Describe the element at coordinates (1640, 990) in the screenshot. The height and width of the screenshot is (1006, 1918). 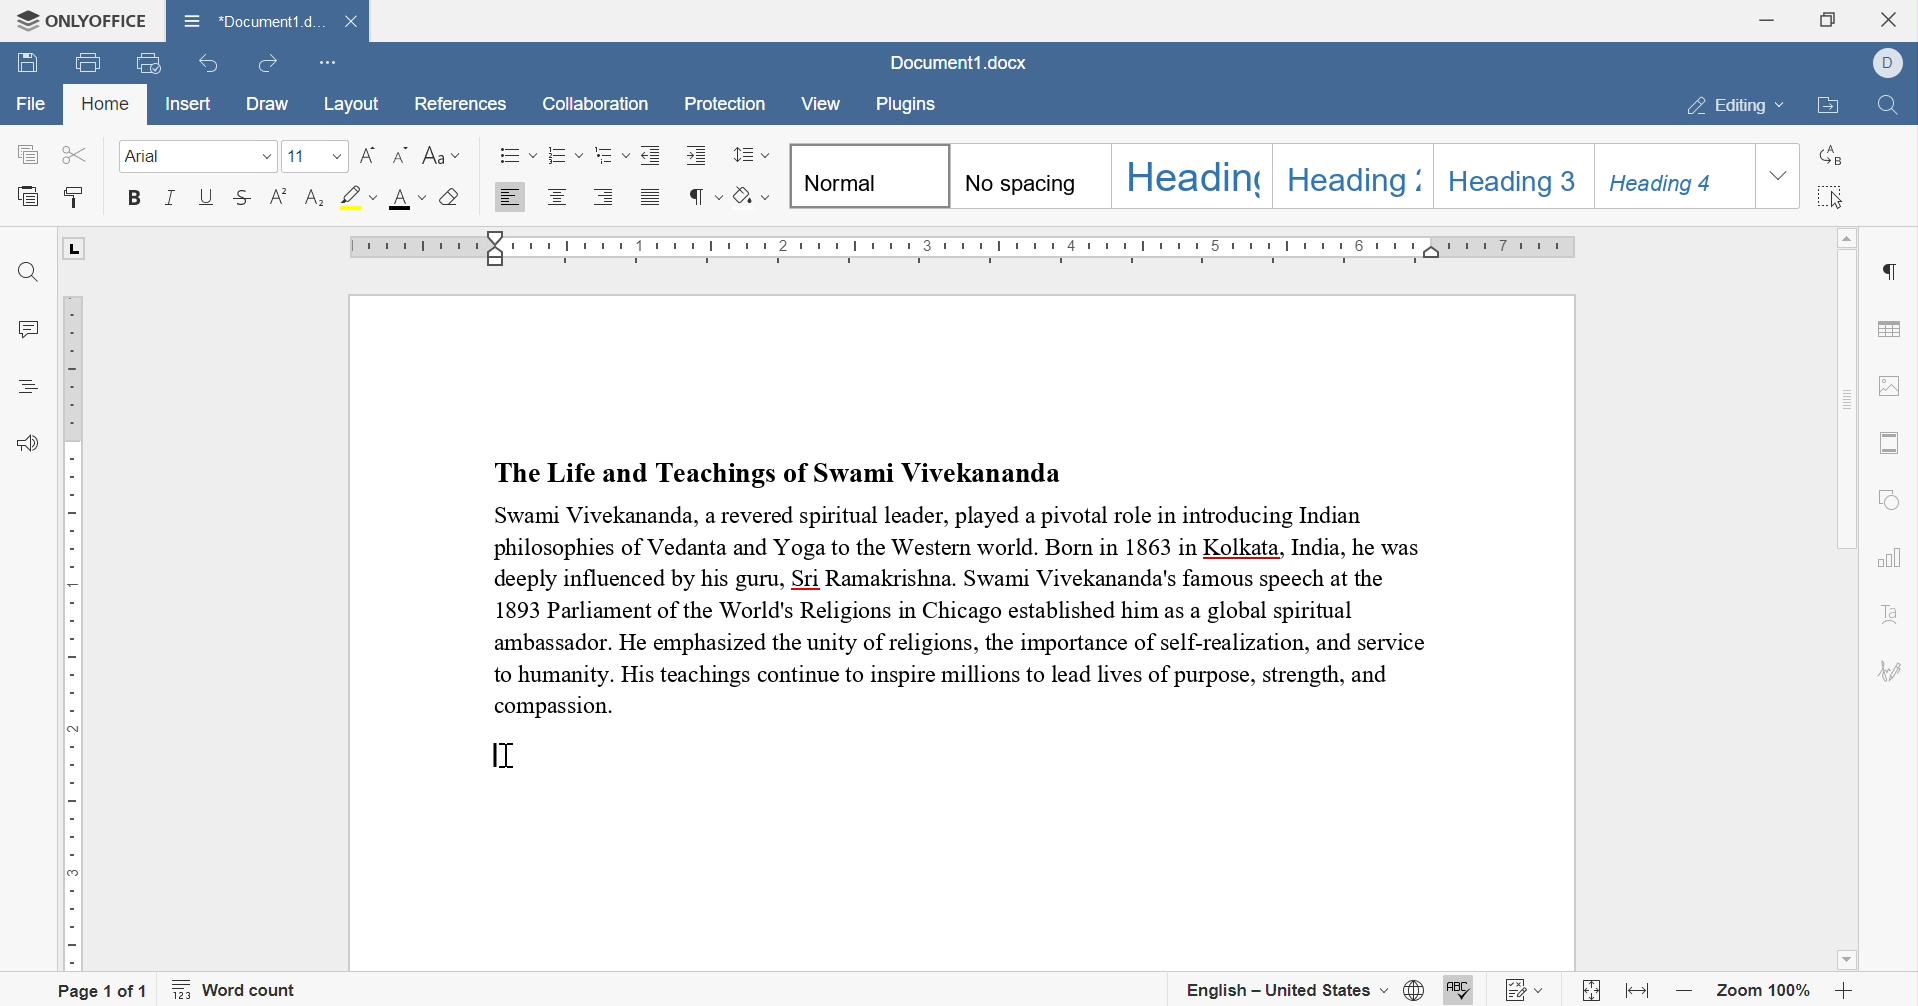
I see `fit to page` at that location.